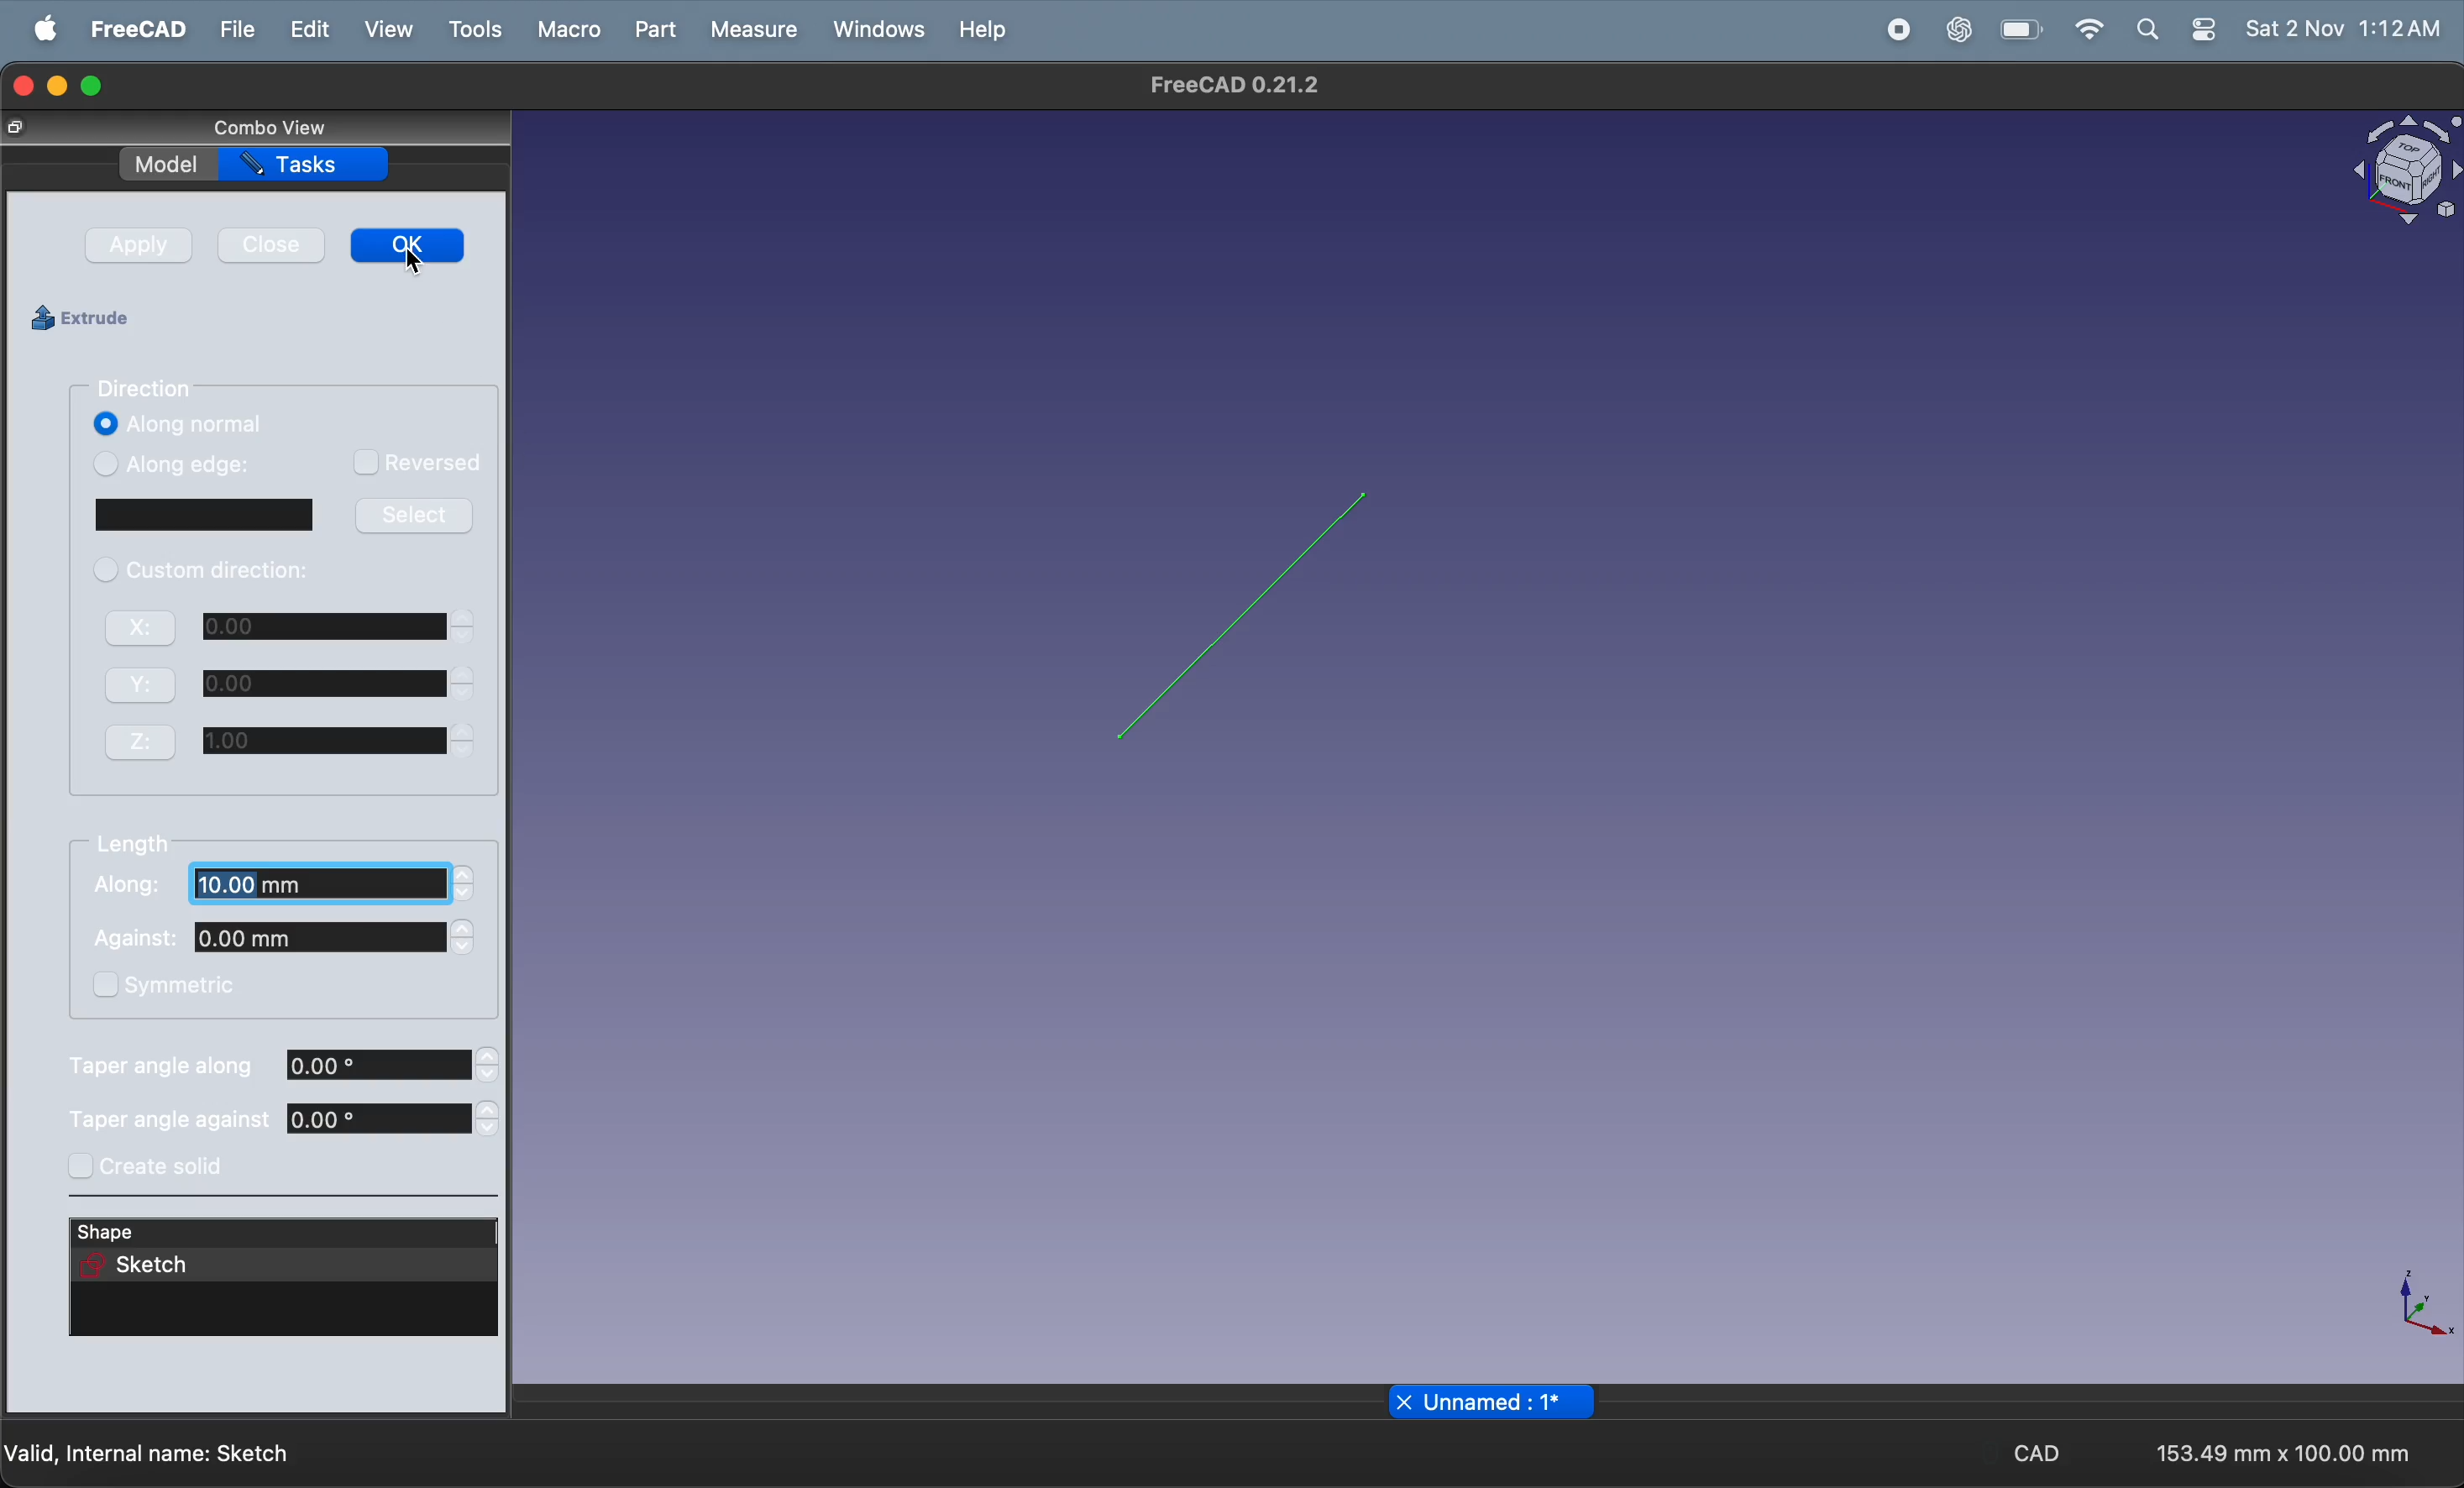  What do you see at coordinates (272, 1065) in the screenshot?
I see `taper angle along  0.00` at bounding box center [272, 1065].